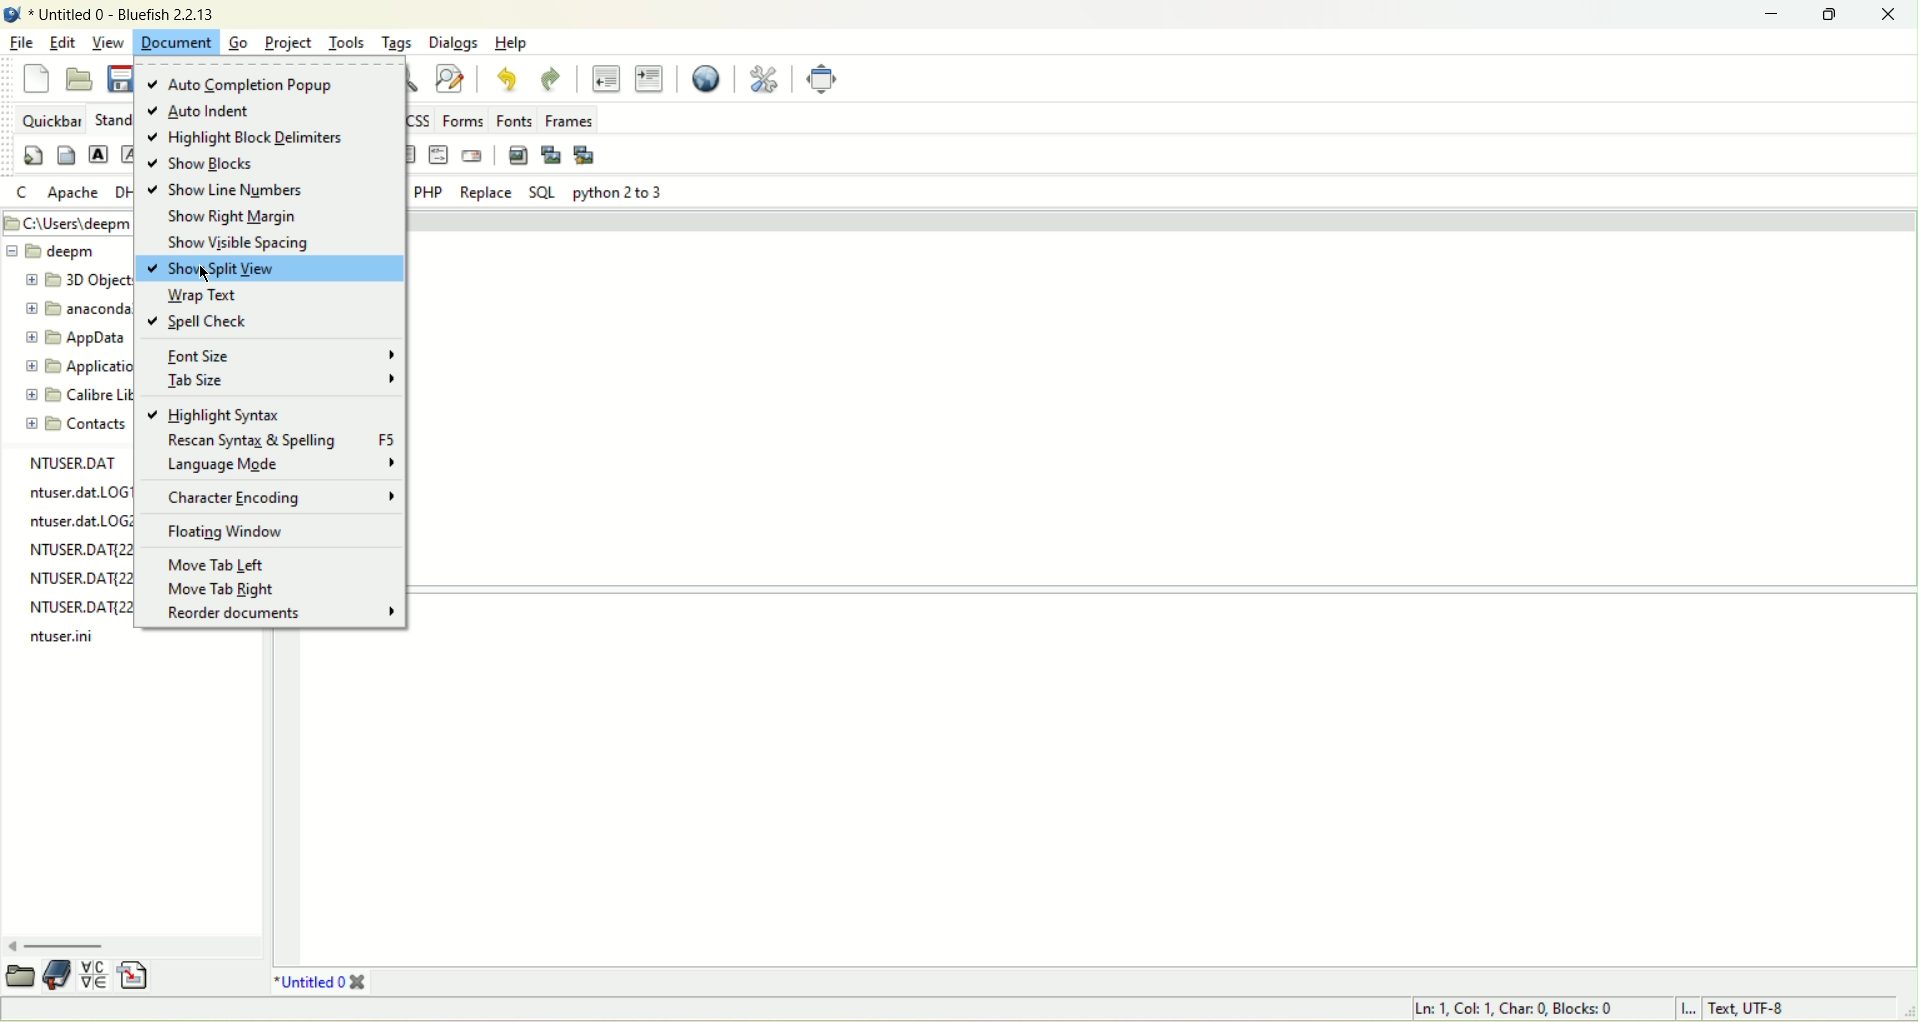 This screenshot has height=1022, width=1918. What do you see at coordinates (224, 320) in the screenshot?
I see `spell check` at bounding box center [224, 320].